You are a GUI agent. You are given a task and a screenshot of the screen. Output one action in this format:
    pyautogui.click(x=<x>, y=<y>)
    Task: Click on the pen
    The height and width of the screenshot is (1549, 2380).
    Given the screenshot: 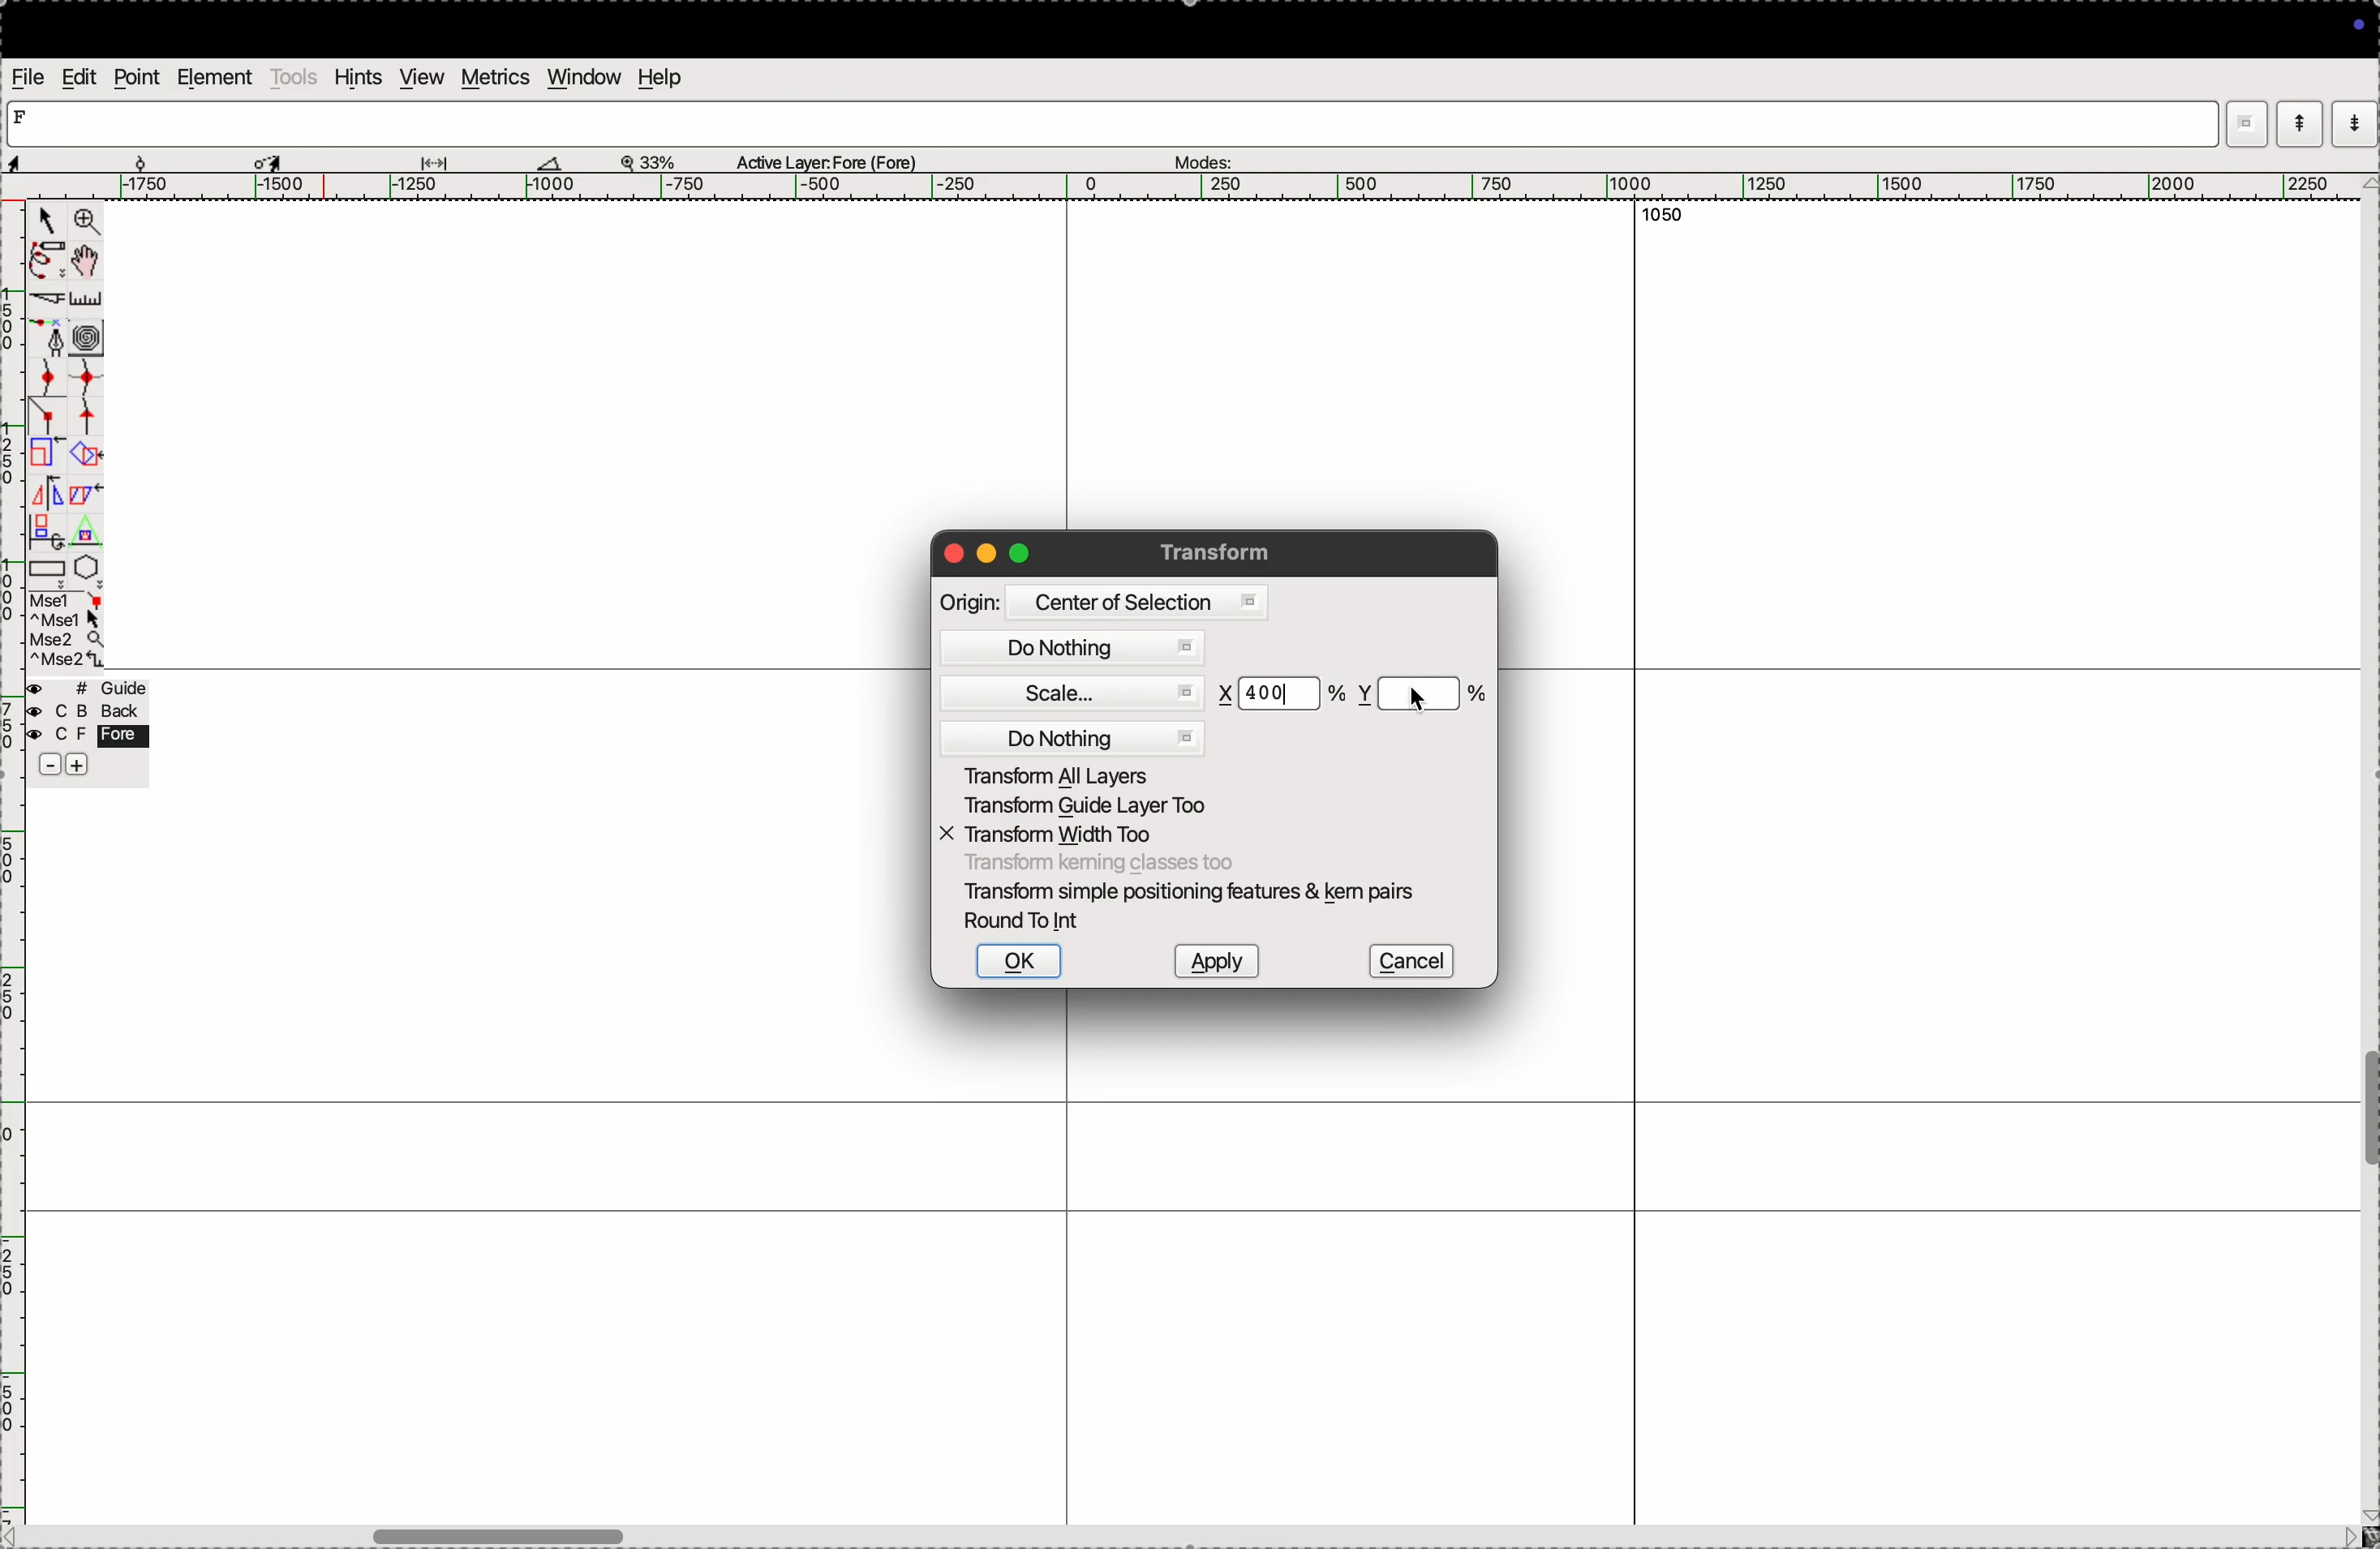 What is the action you would take?
    pyautogui.click(x=44, y=263)
    